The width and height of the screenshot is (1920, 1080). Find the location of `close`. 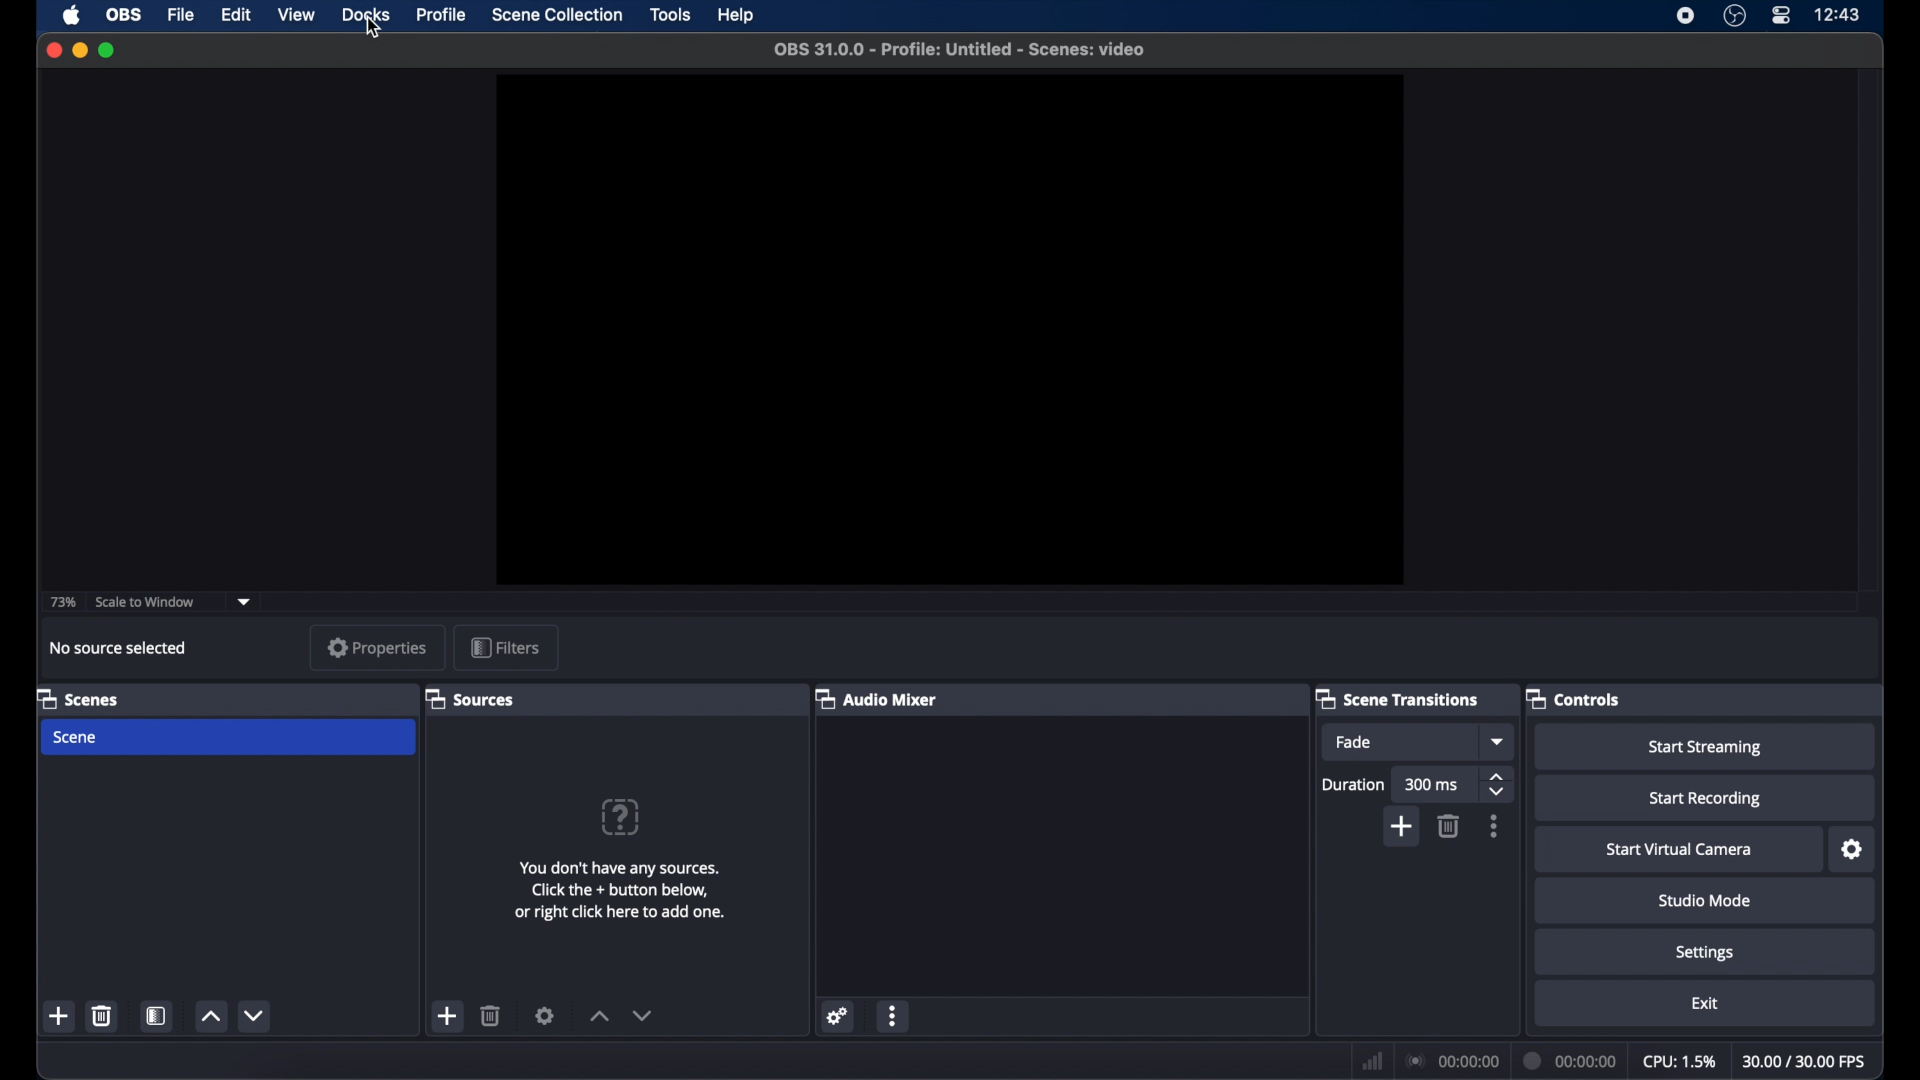

close is located at coordinates (53, 50).